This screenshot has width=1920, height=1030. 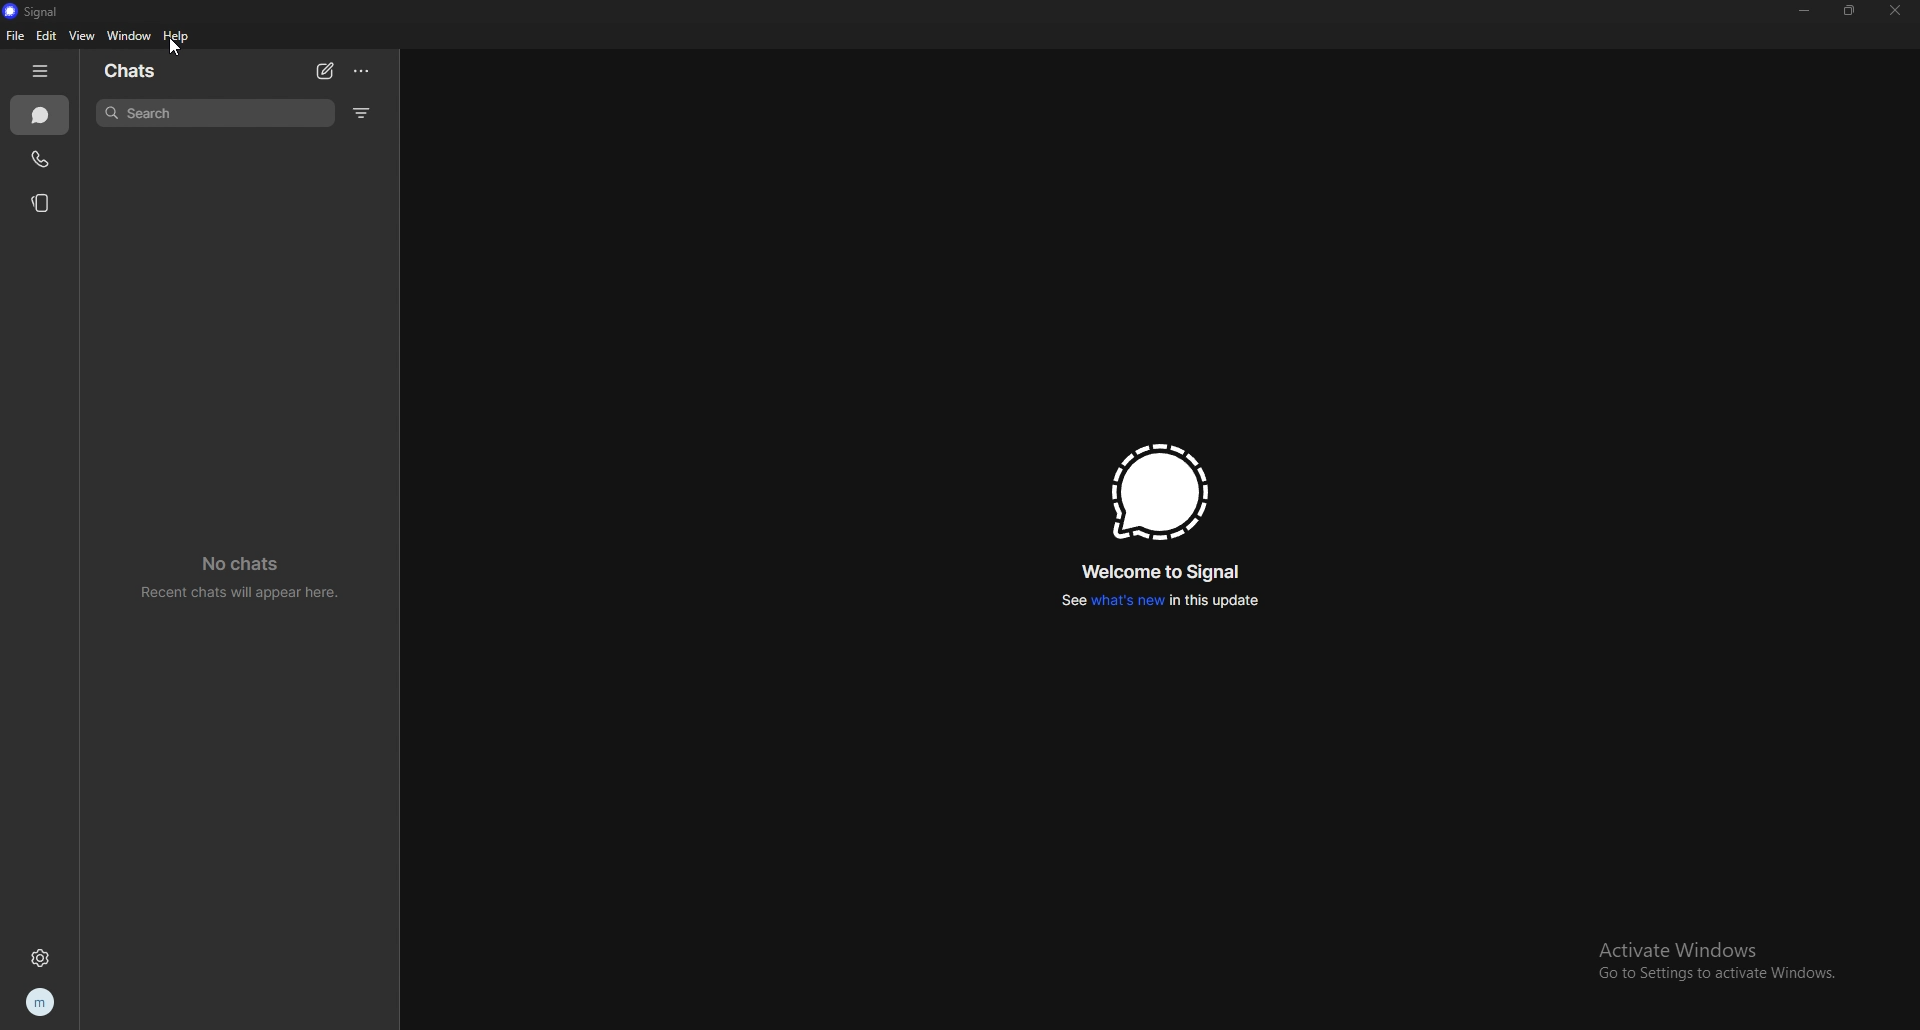 I want to click on edit, so click(x=46, y=36).